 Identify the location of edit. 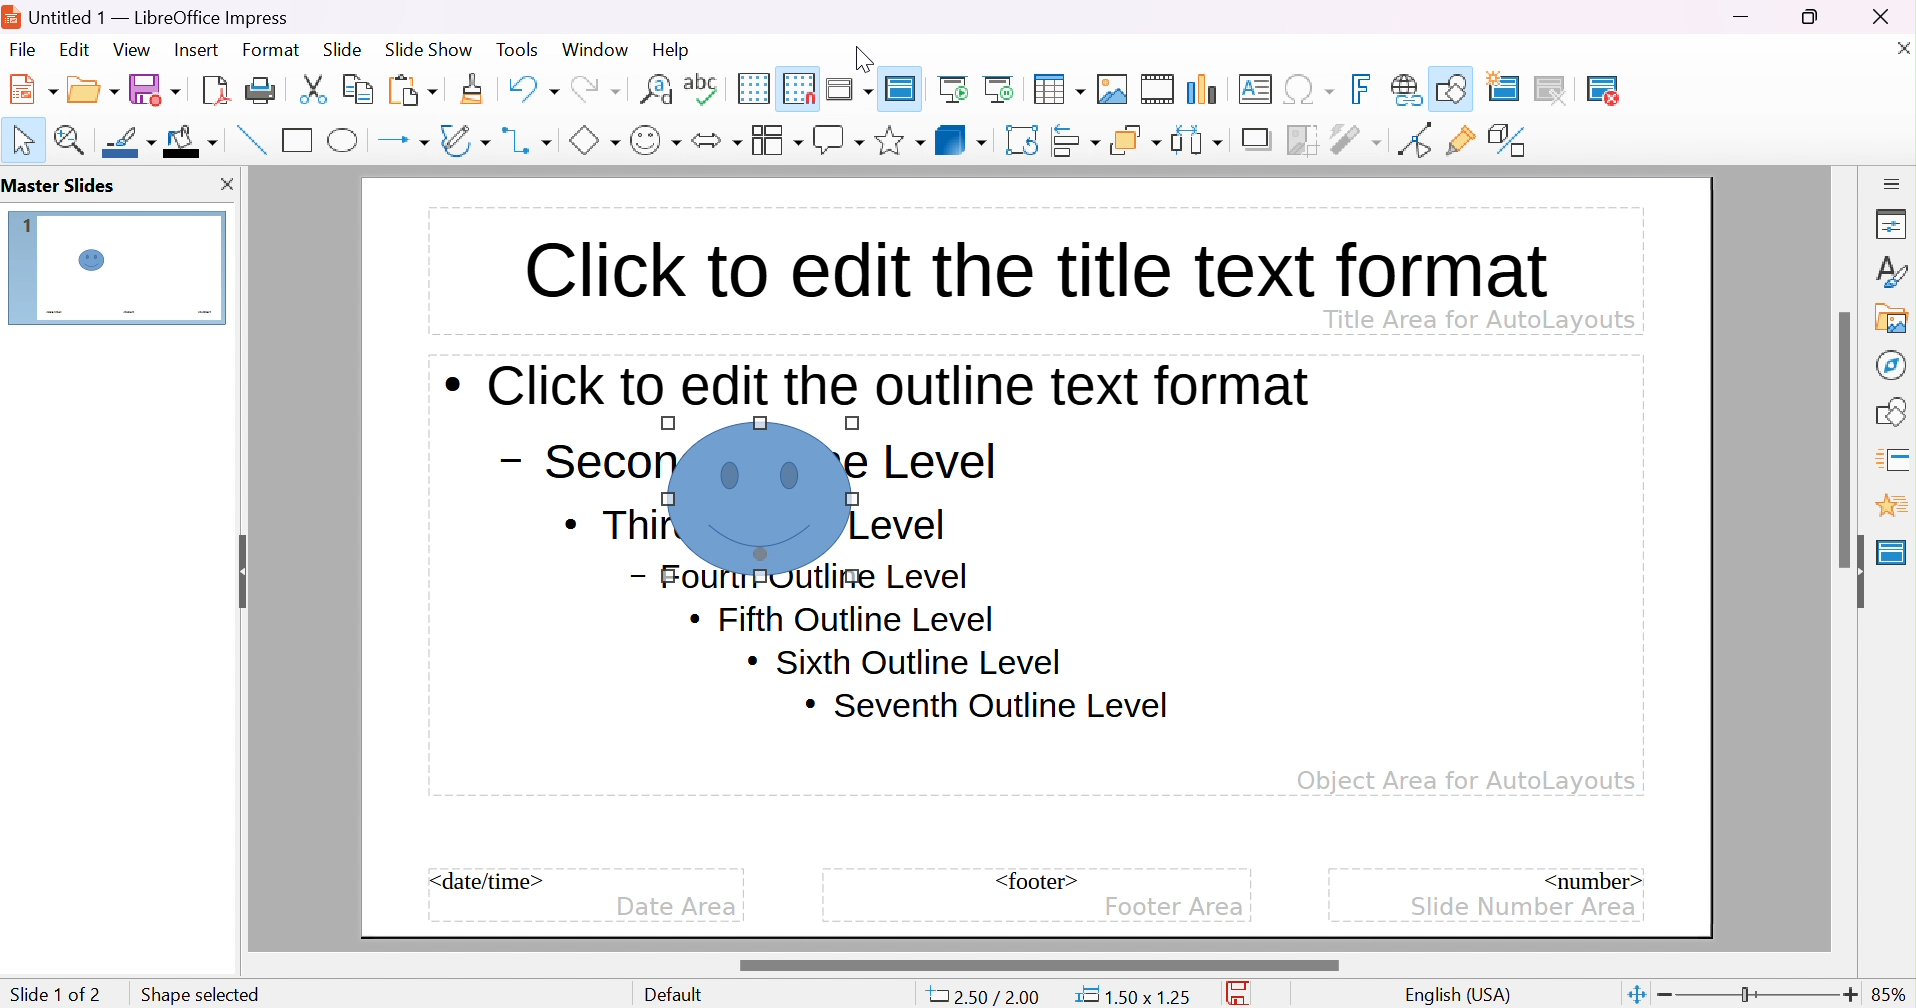
(77, 49).